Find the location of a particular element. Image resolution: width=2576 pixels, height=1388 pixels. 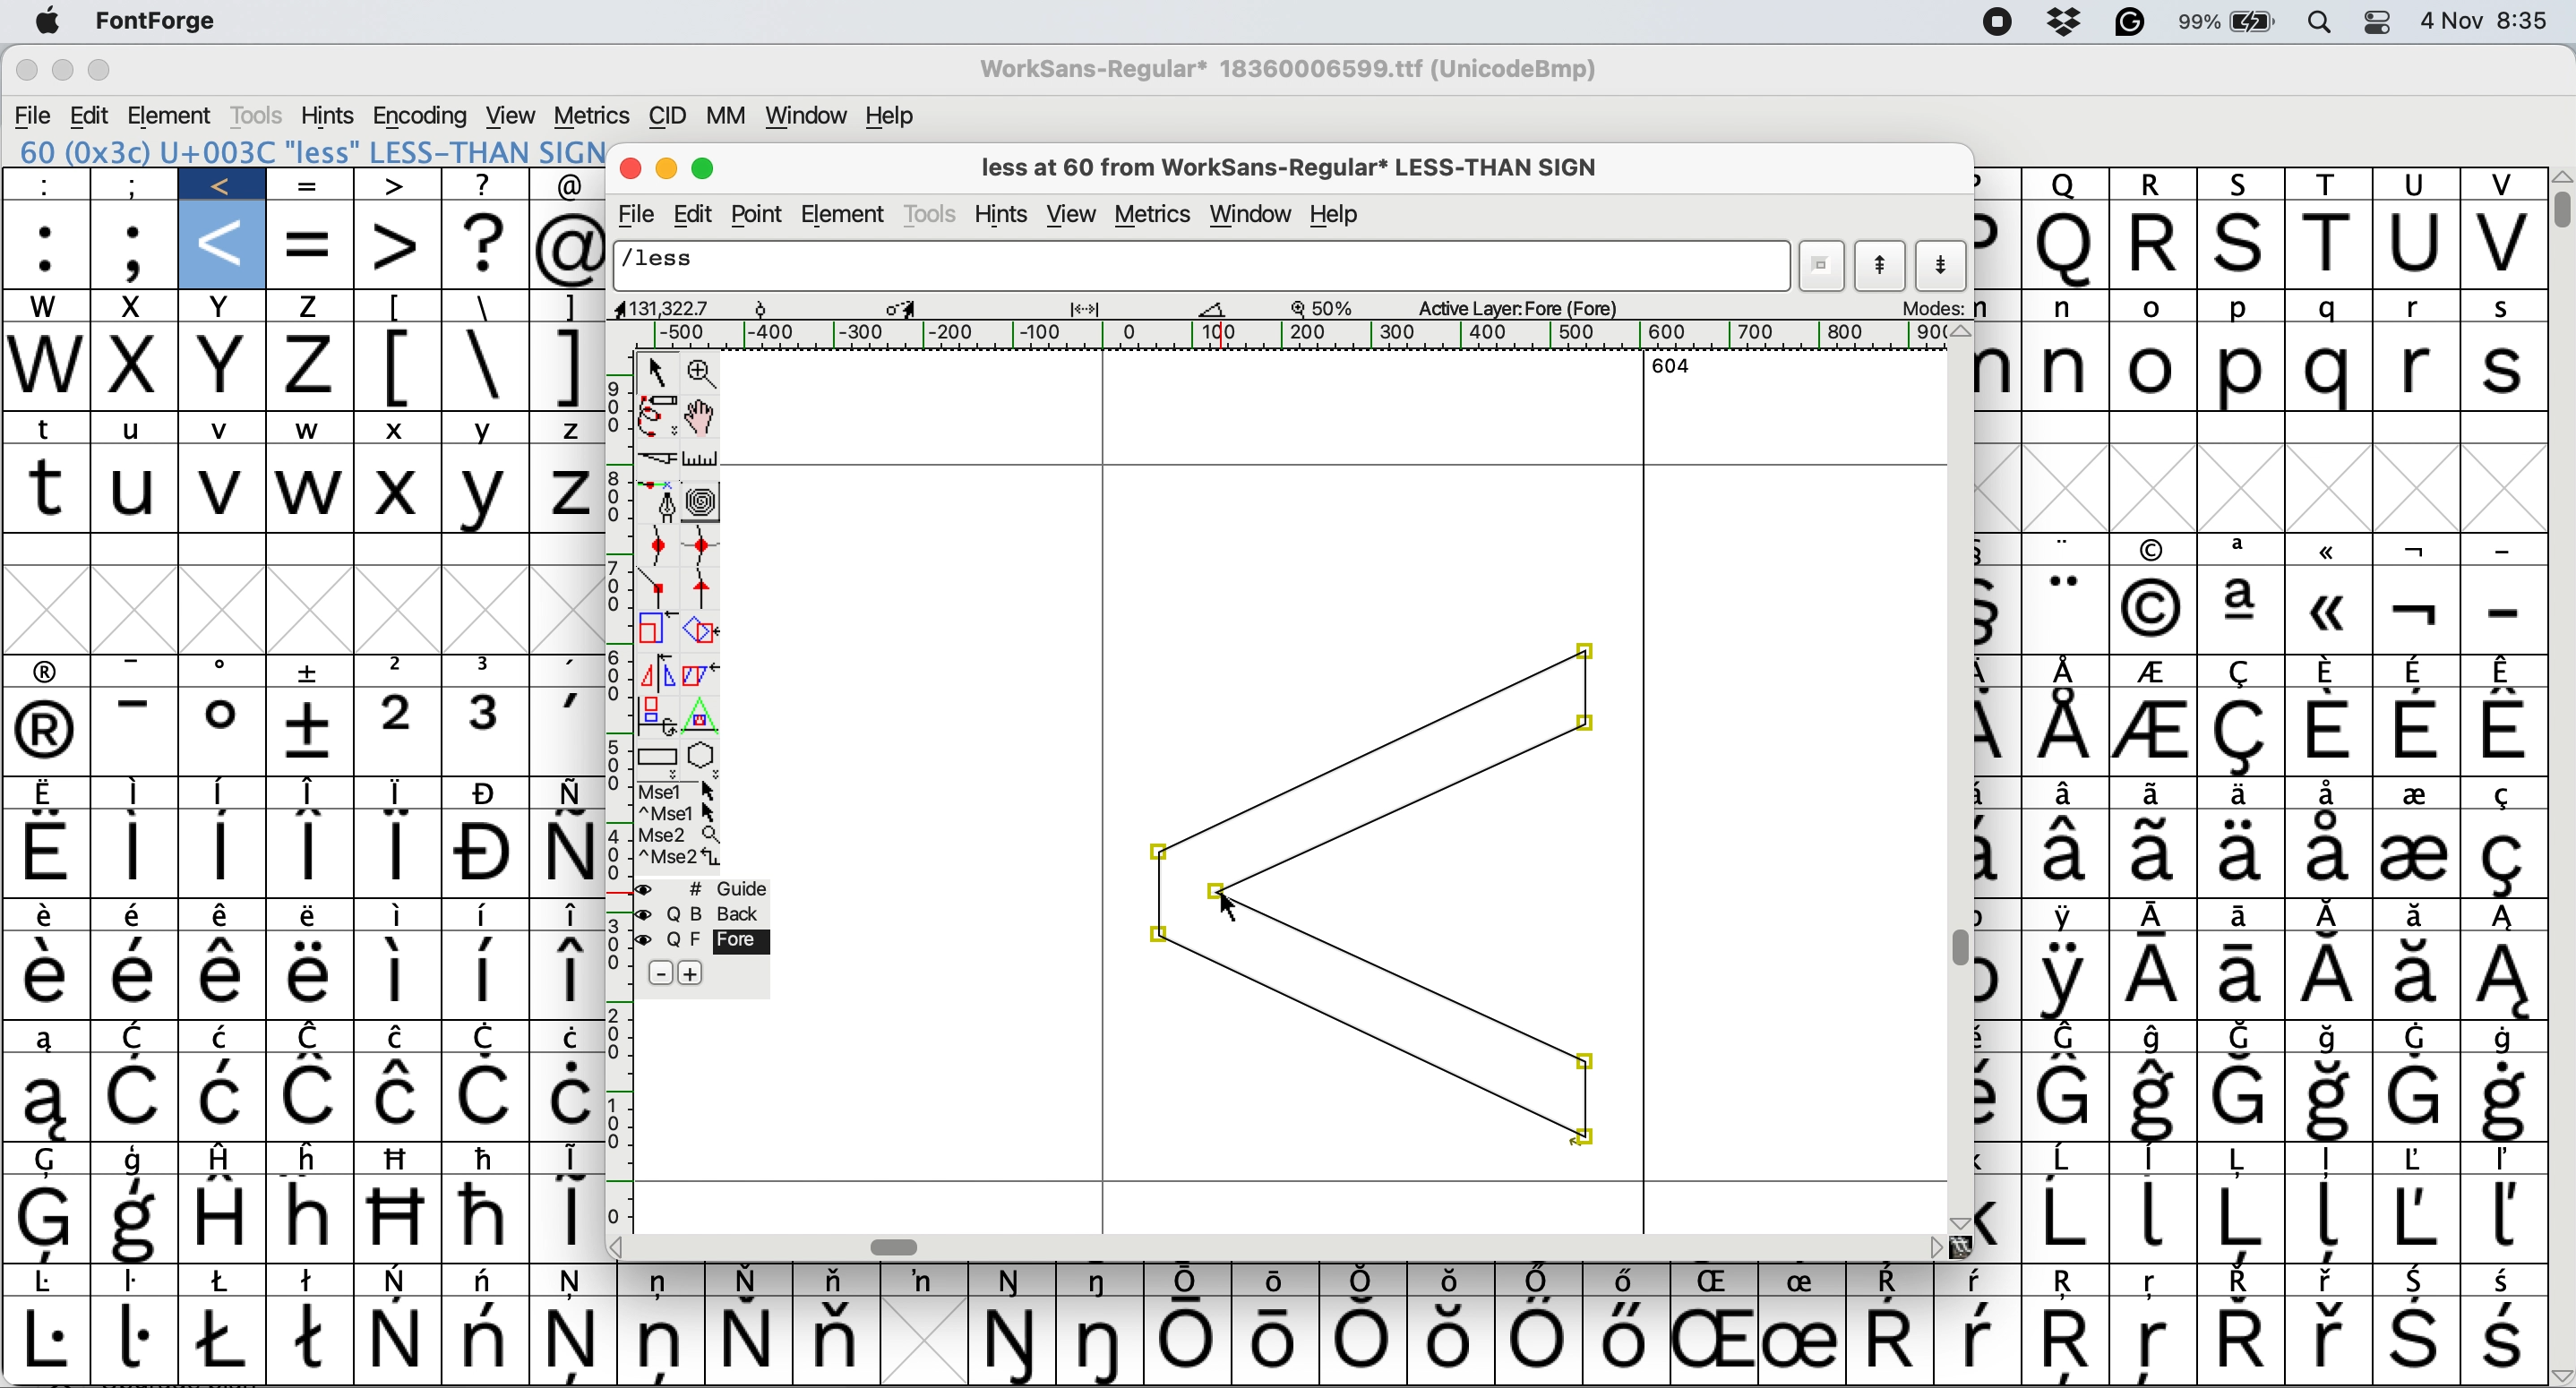

Symbol is located at coordinates (2238, 1220).